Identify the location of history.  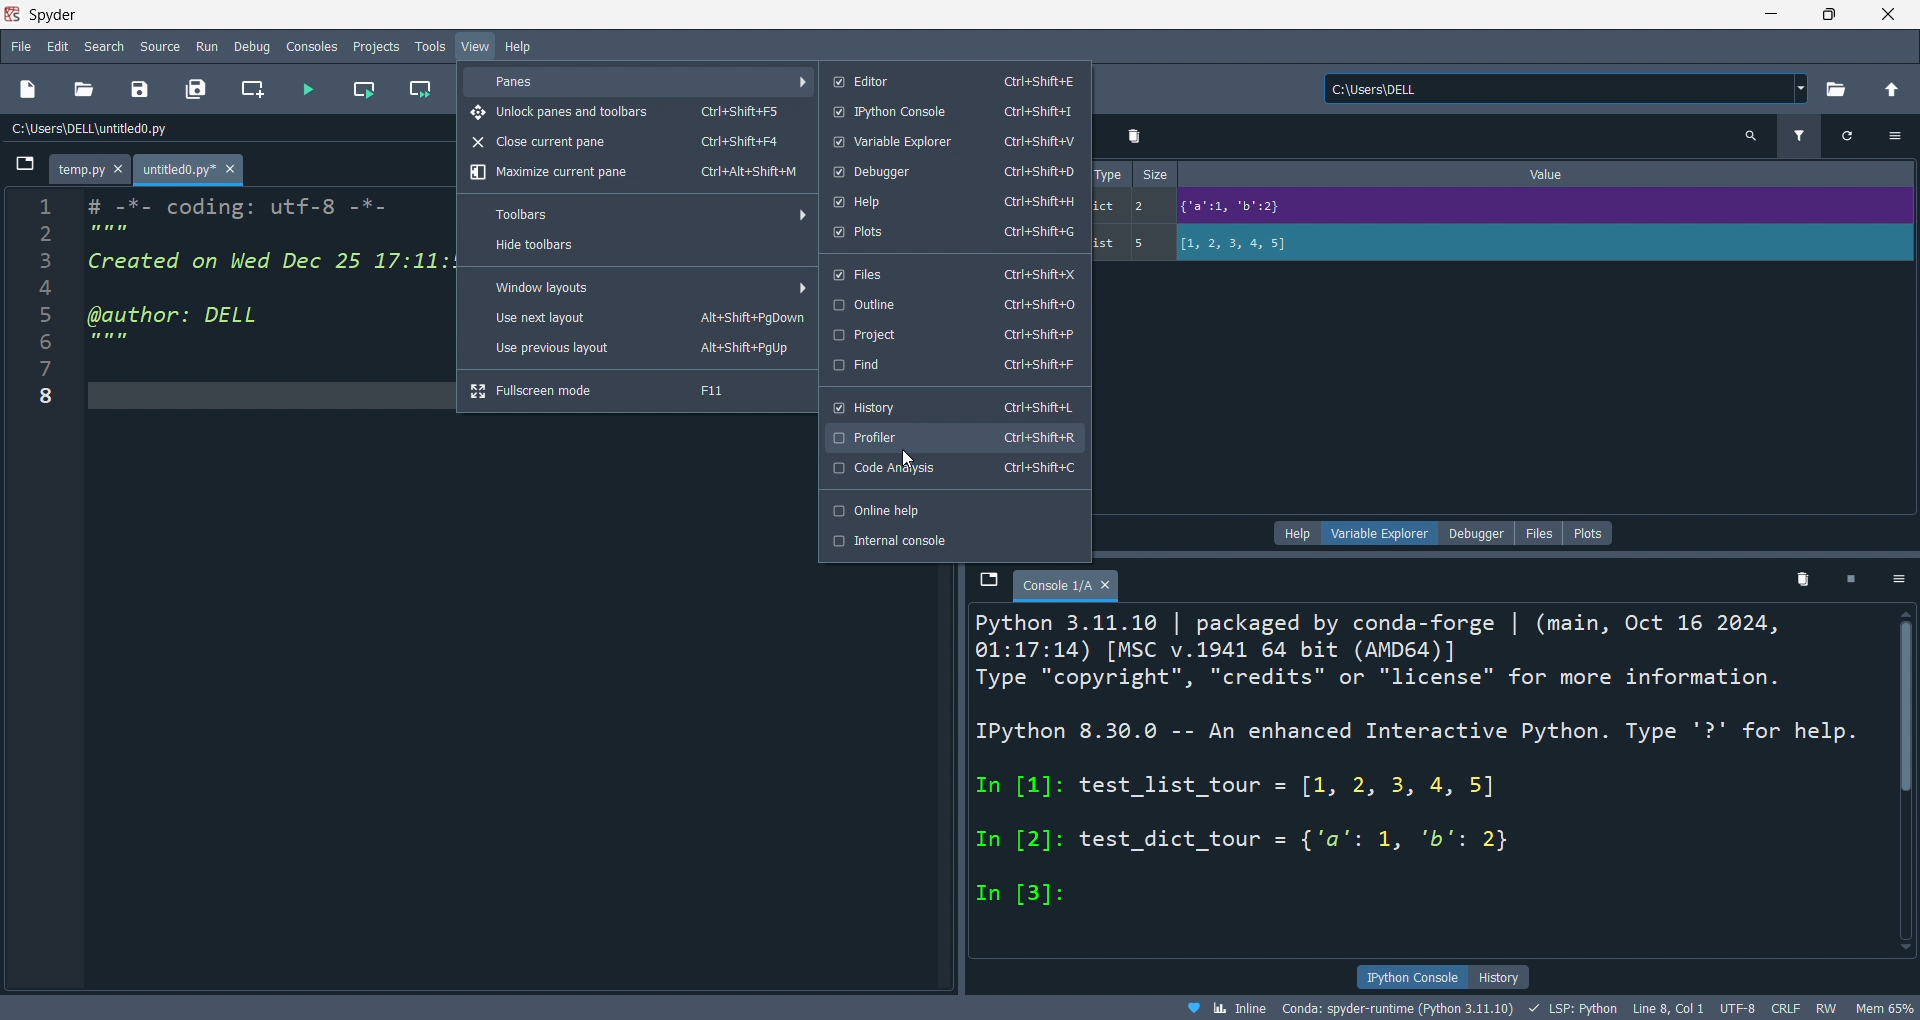
(1504, 975).